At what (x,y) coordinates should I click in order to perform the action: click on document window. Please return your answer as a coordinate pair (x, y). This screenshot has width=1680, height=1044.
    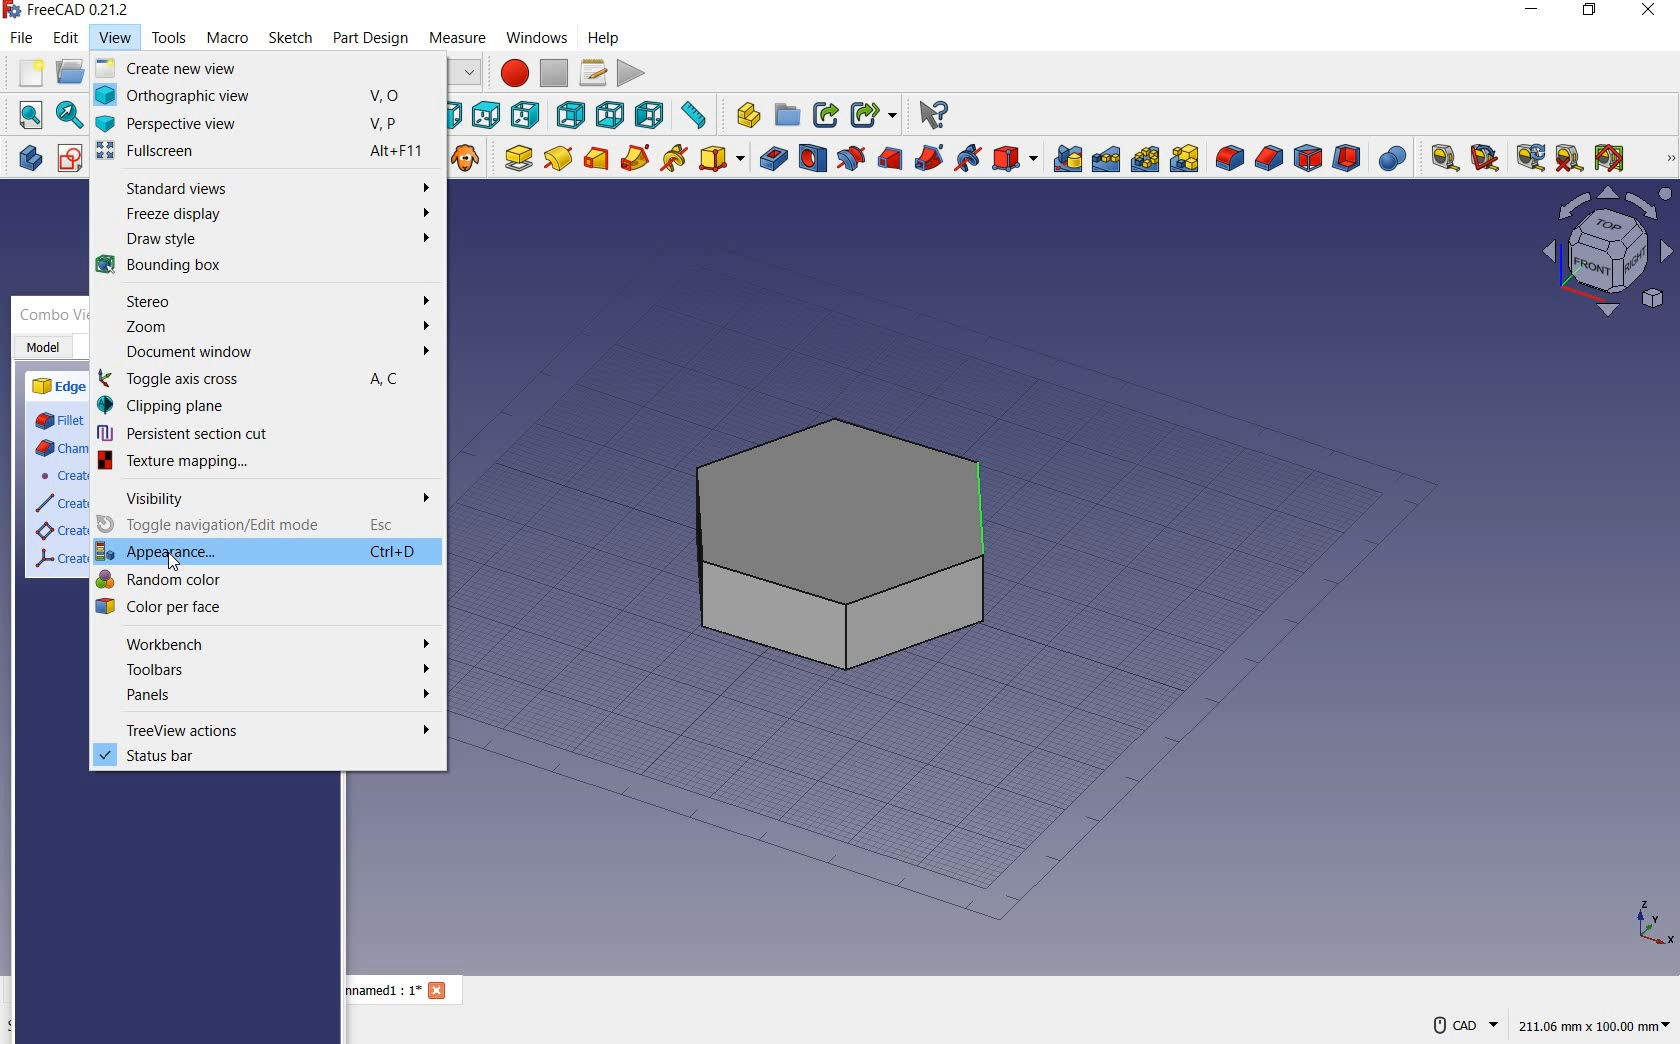
    Looking at the image, I should click on (266, 351).